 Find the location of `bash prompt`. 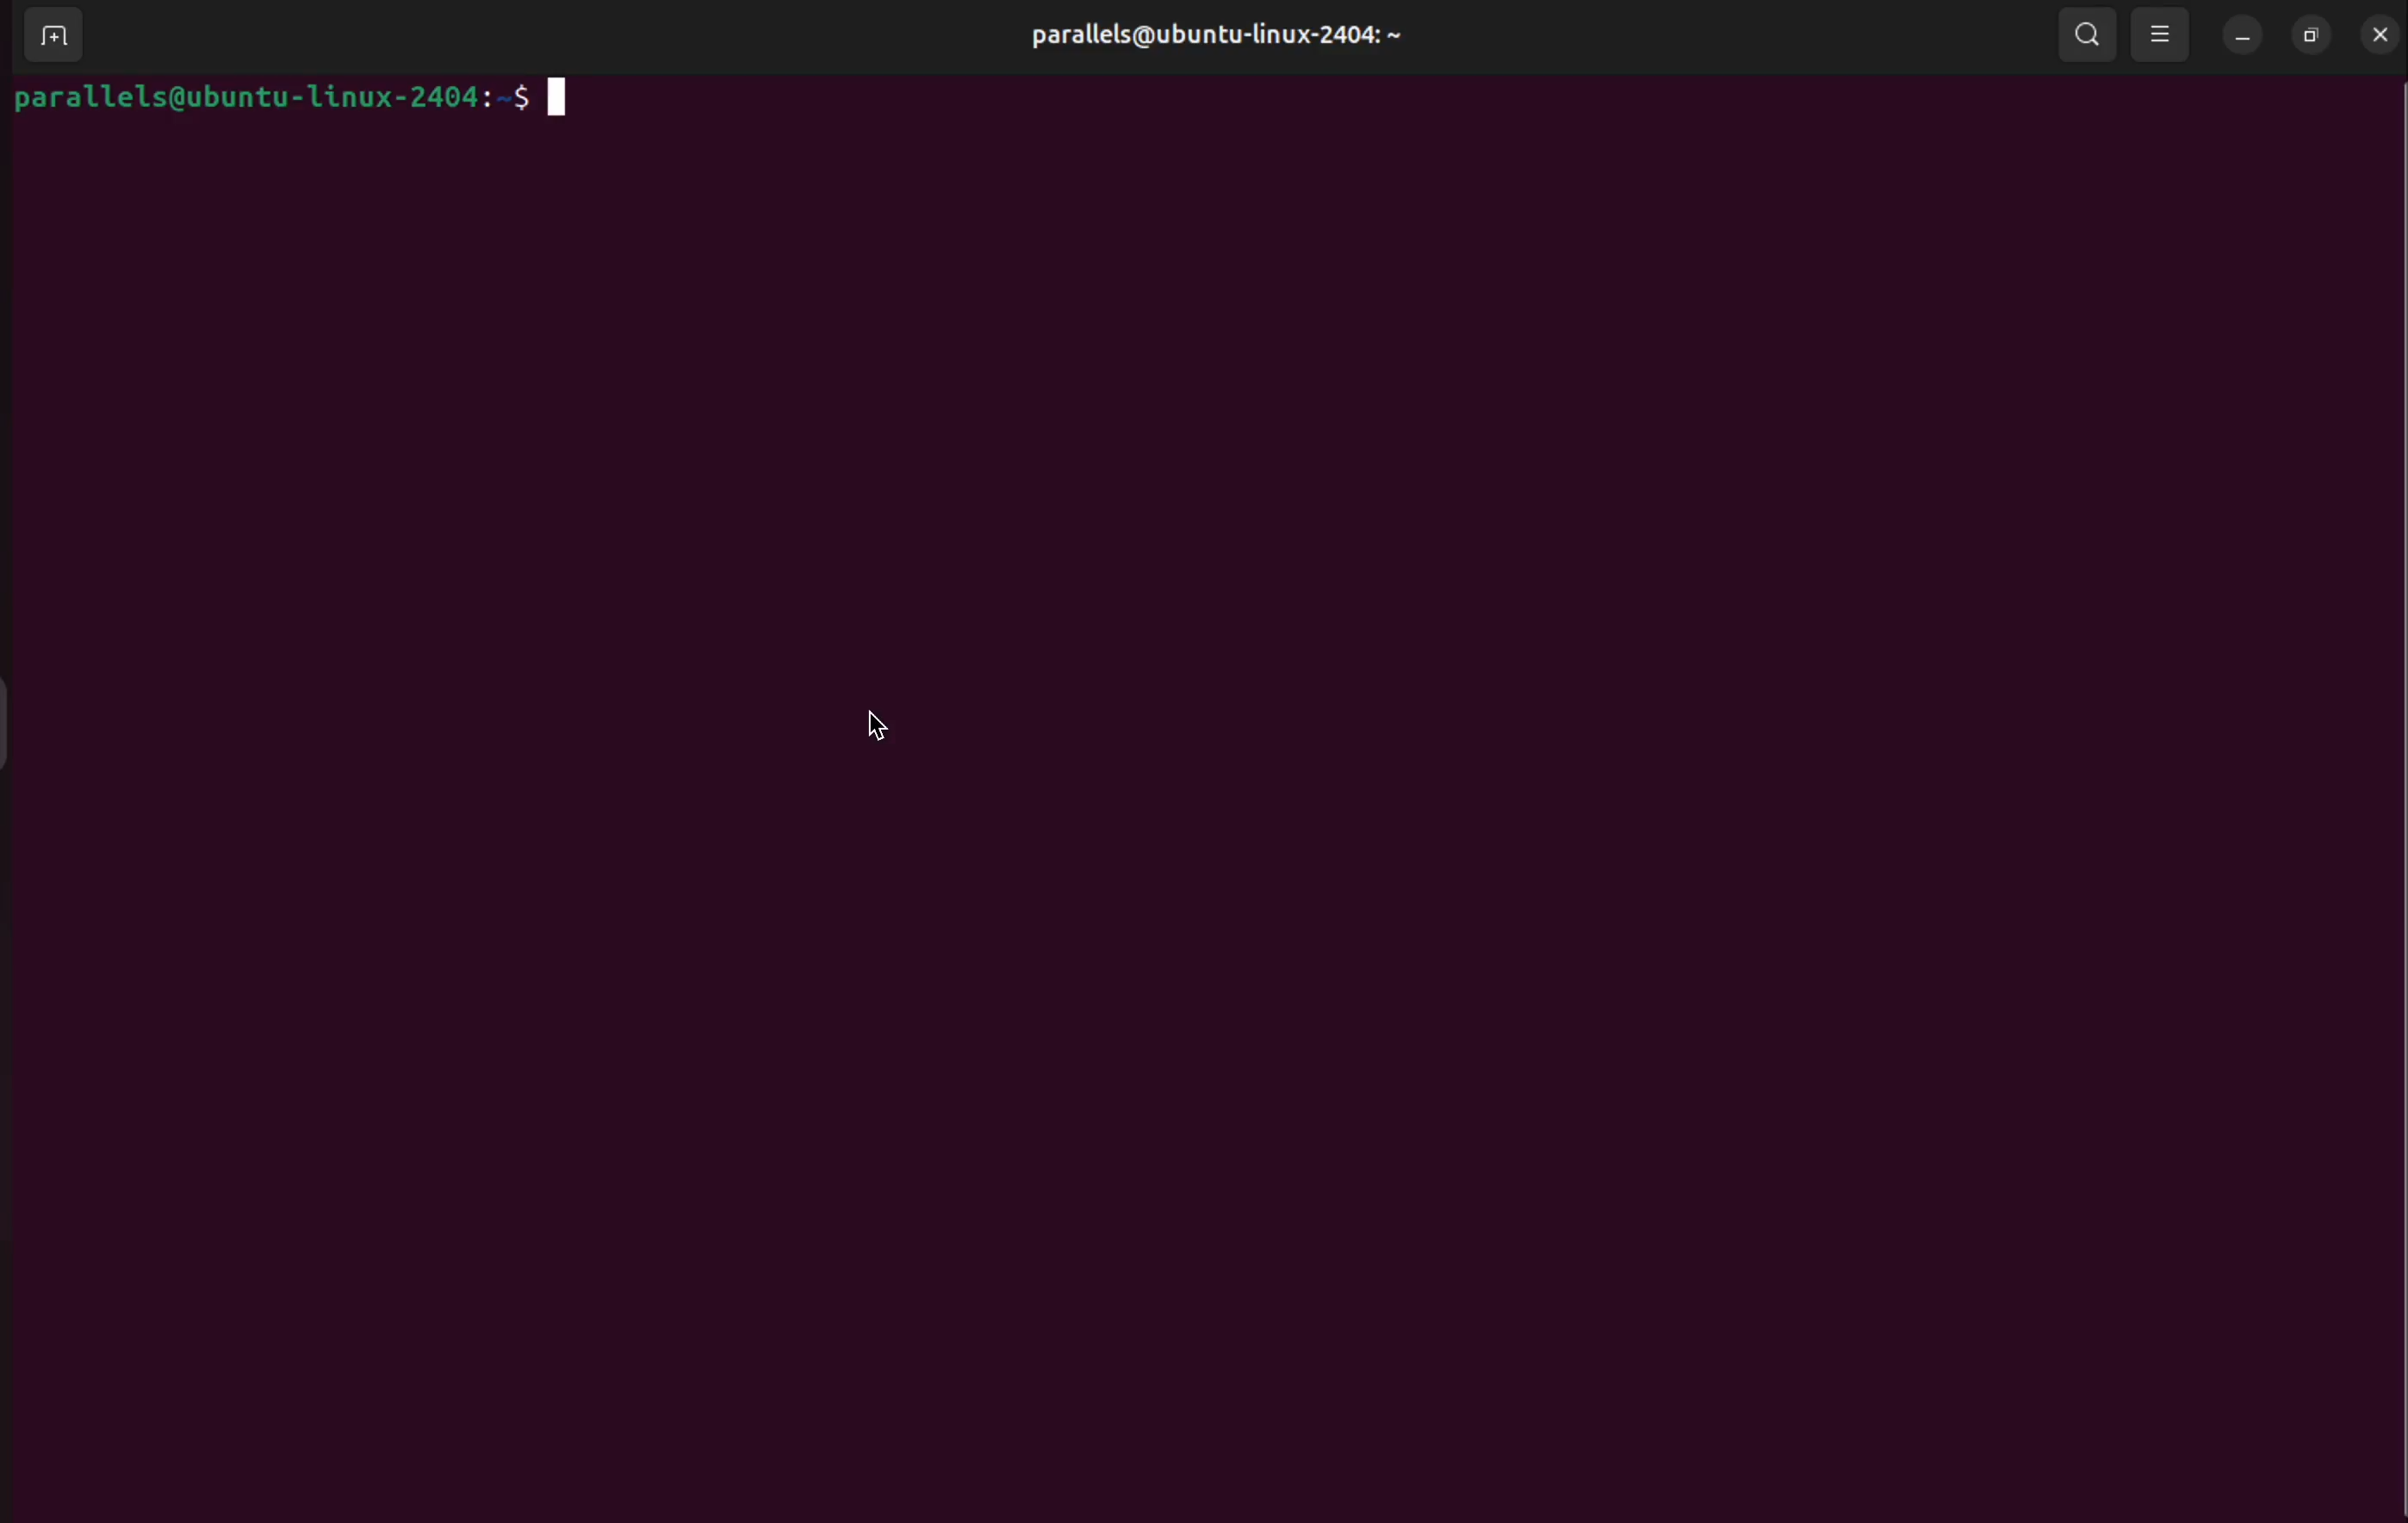

bash prompt is located at coordinates (300, 100).